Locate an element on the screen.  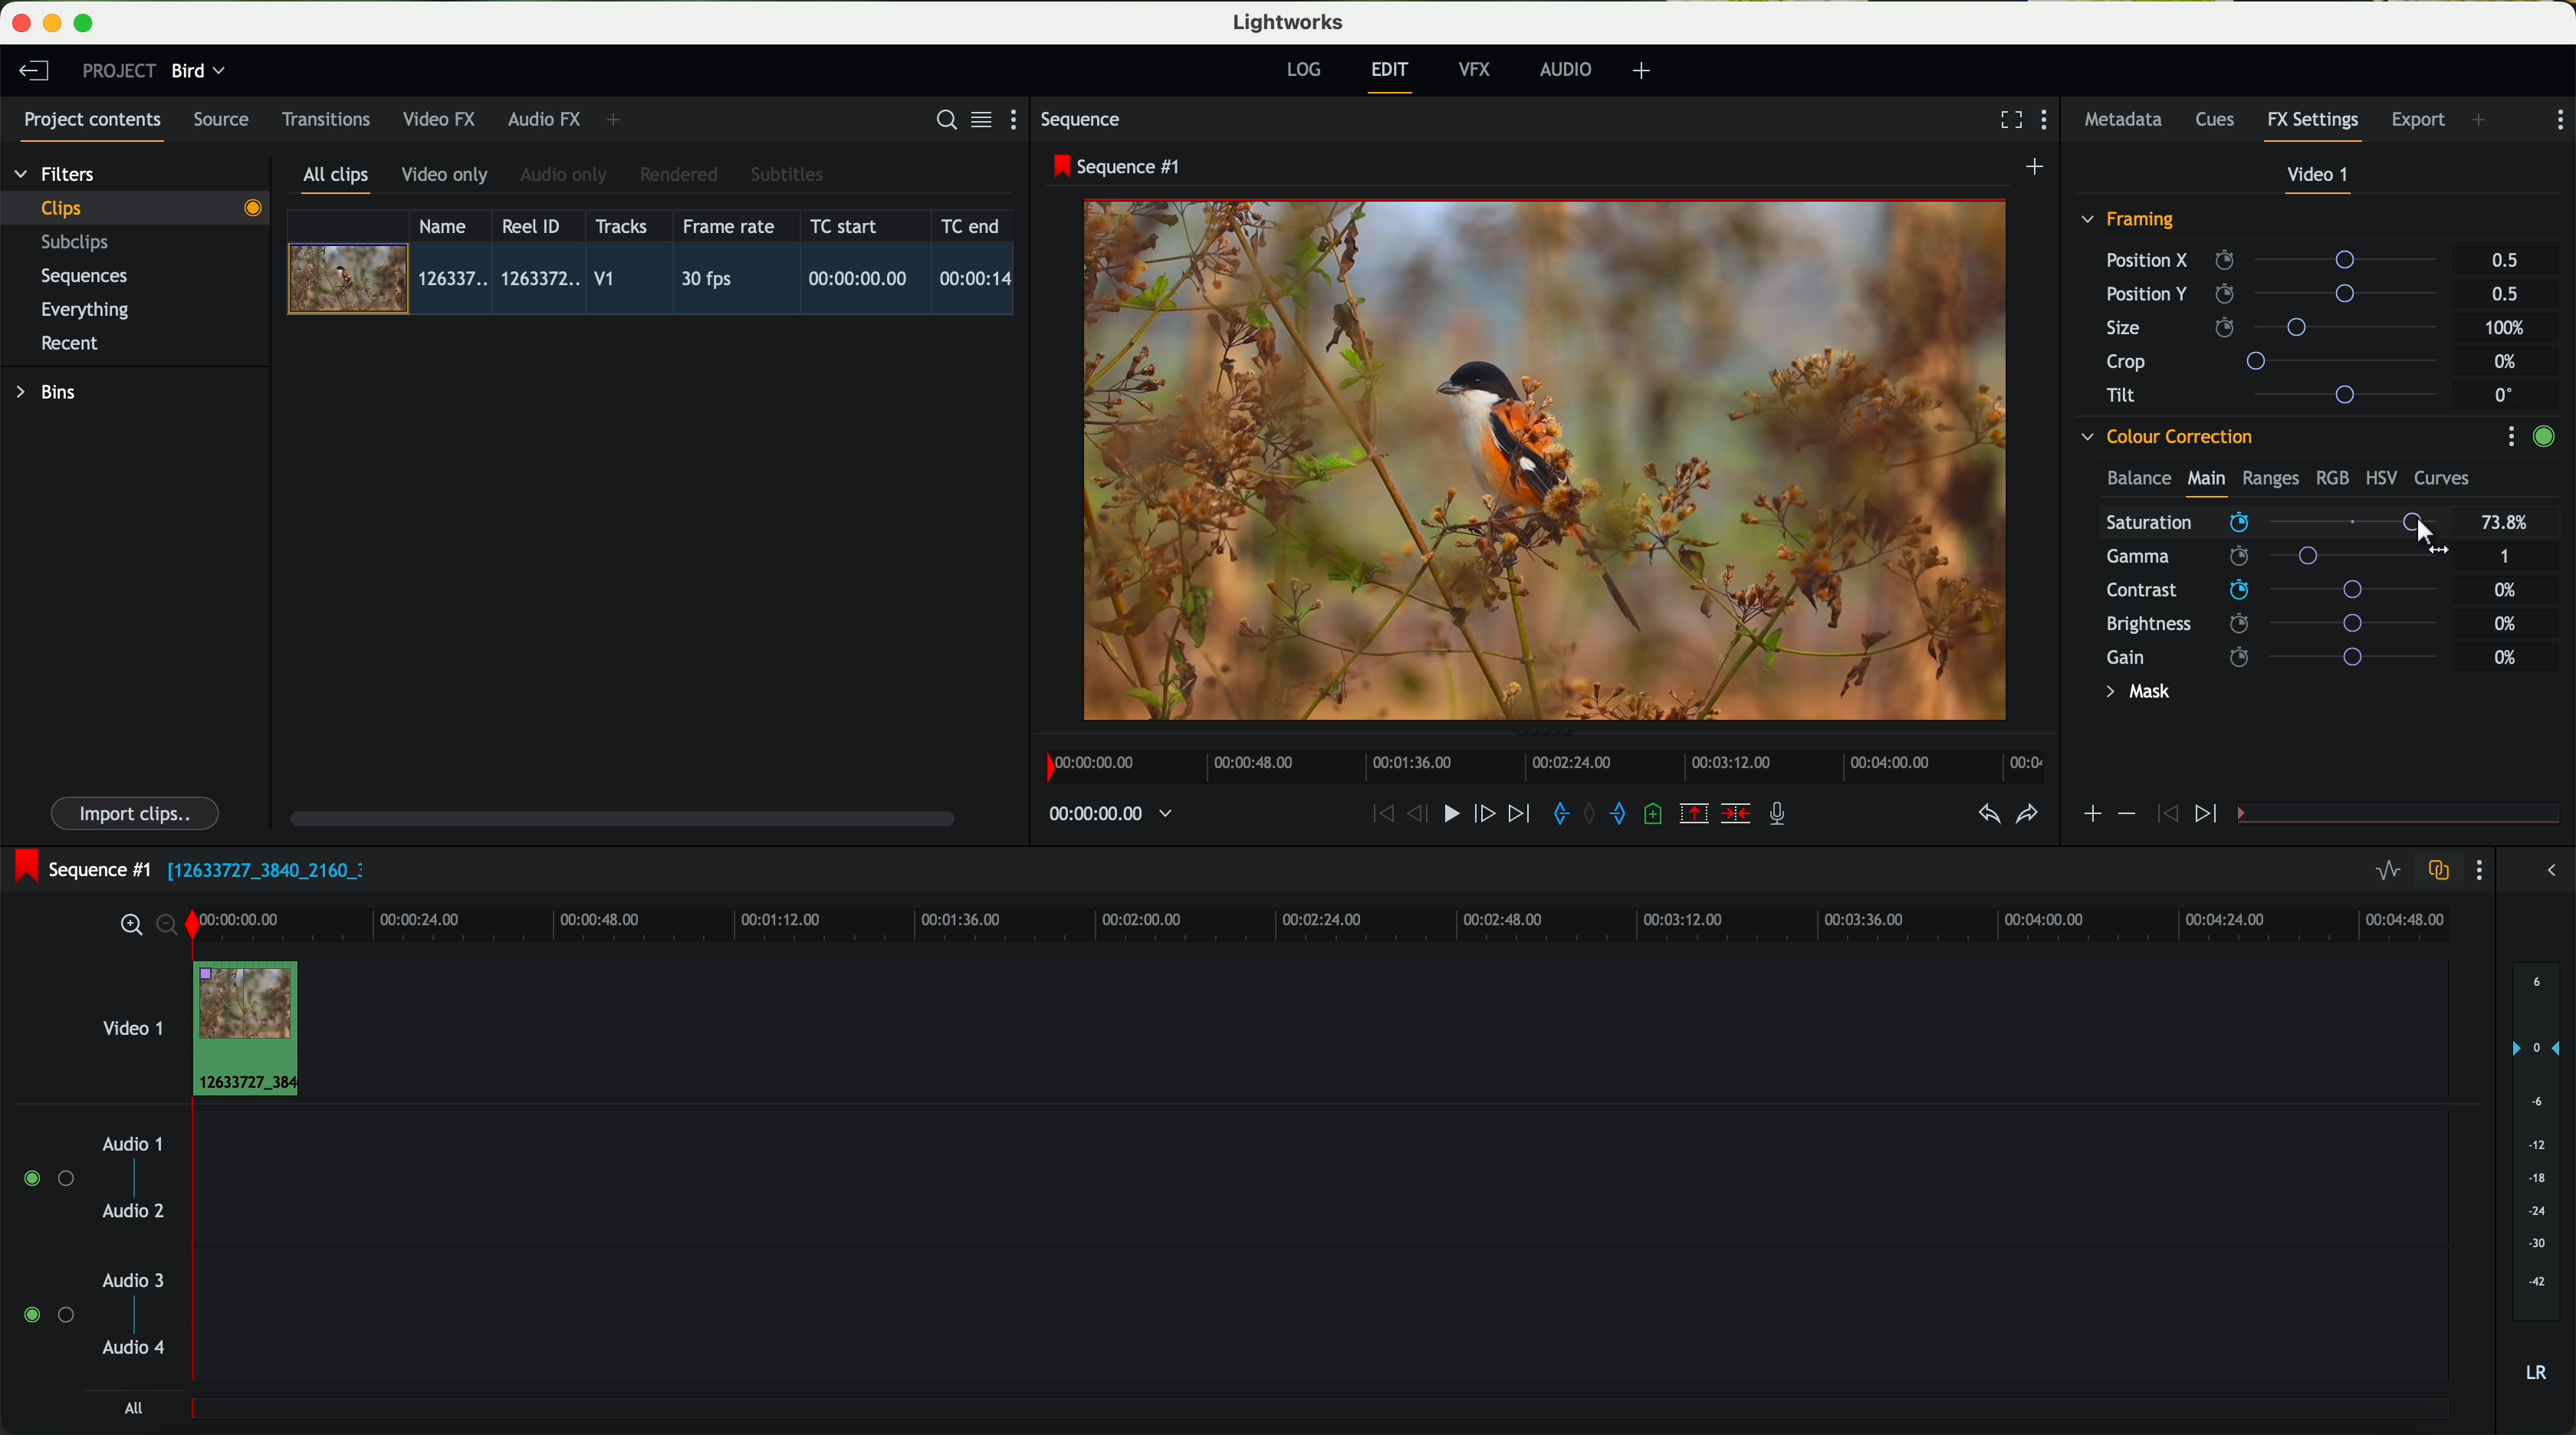
show settings menu is located at coordinates (2049, 122).